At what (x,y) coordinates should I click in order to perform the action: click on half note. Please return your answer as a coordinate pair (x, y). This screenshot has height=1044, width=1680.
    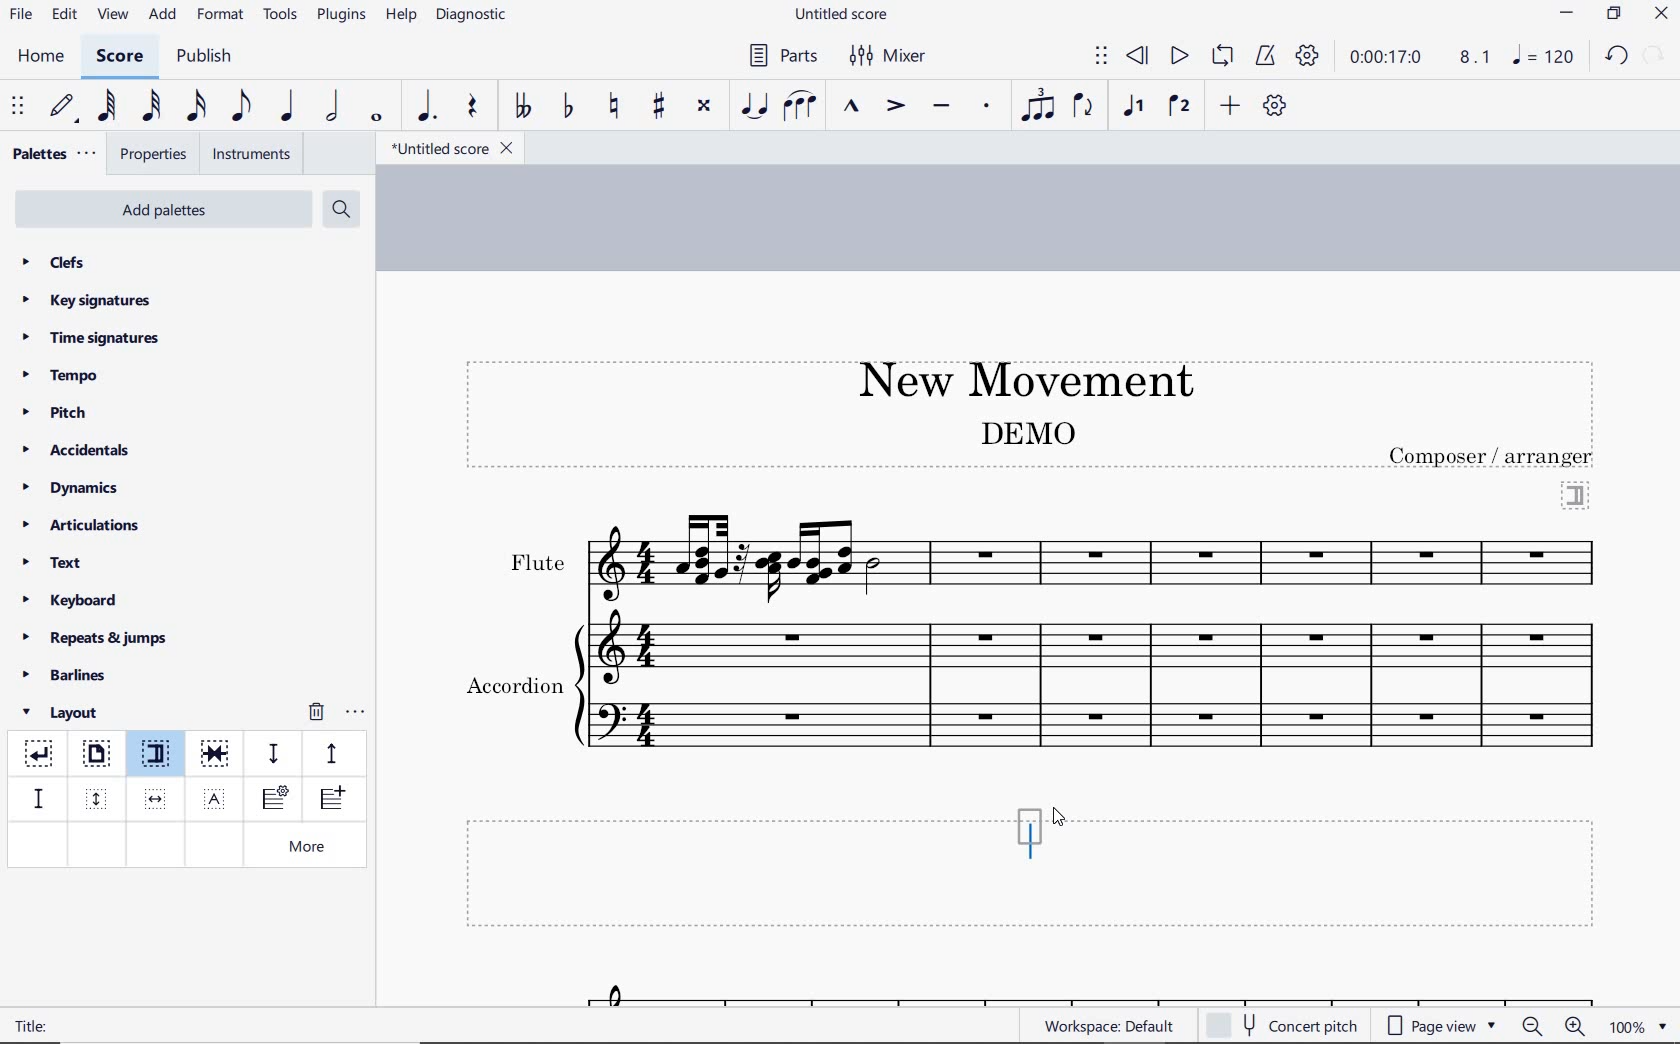
    Looking at the image, I should click on (332, 107).